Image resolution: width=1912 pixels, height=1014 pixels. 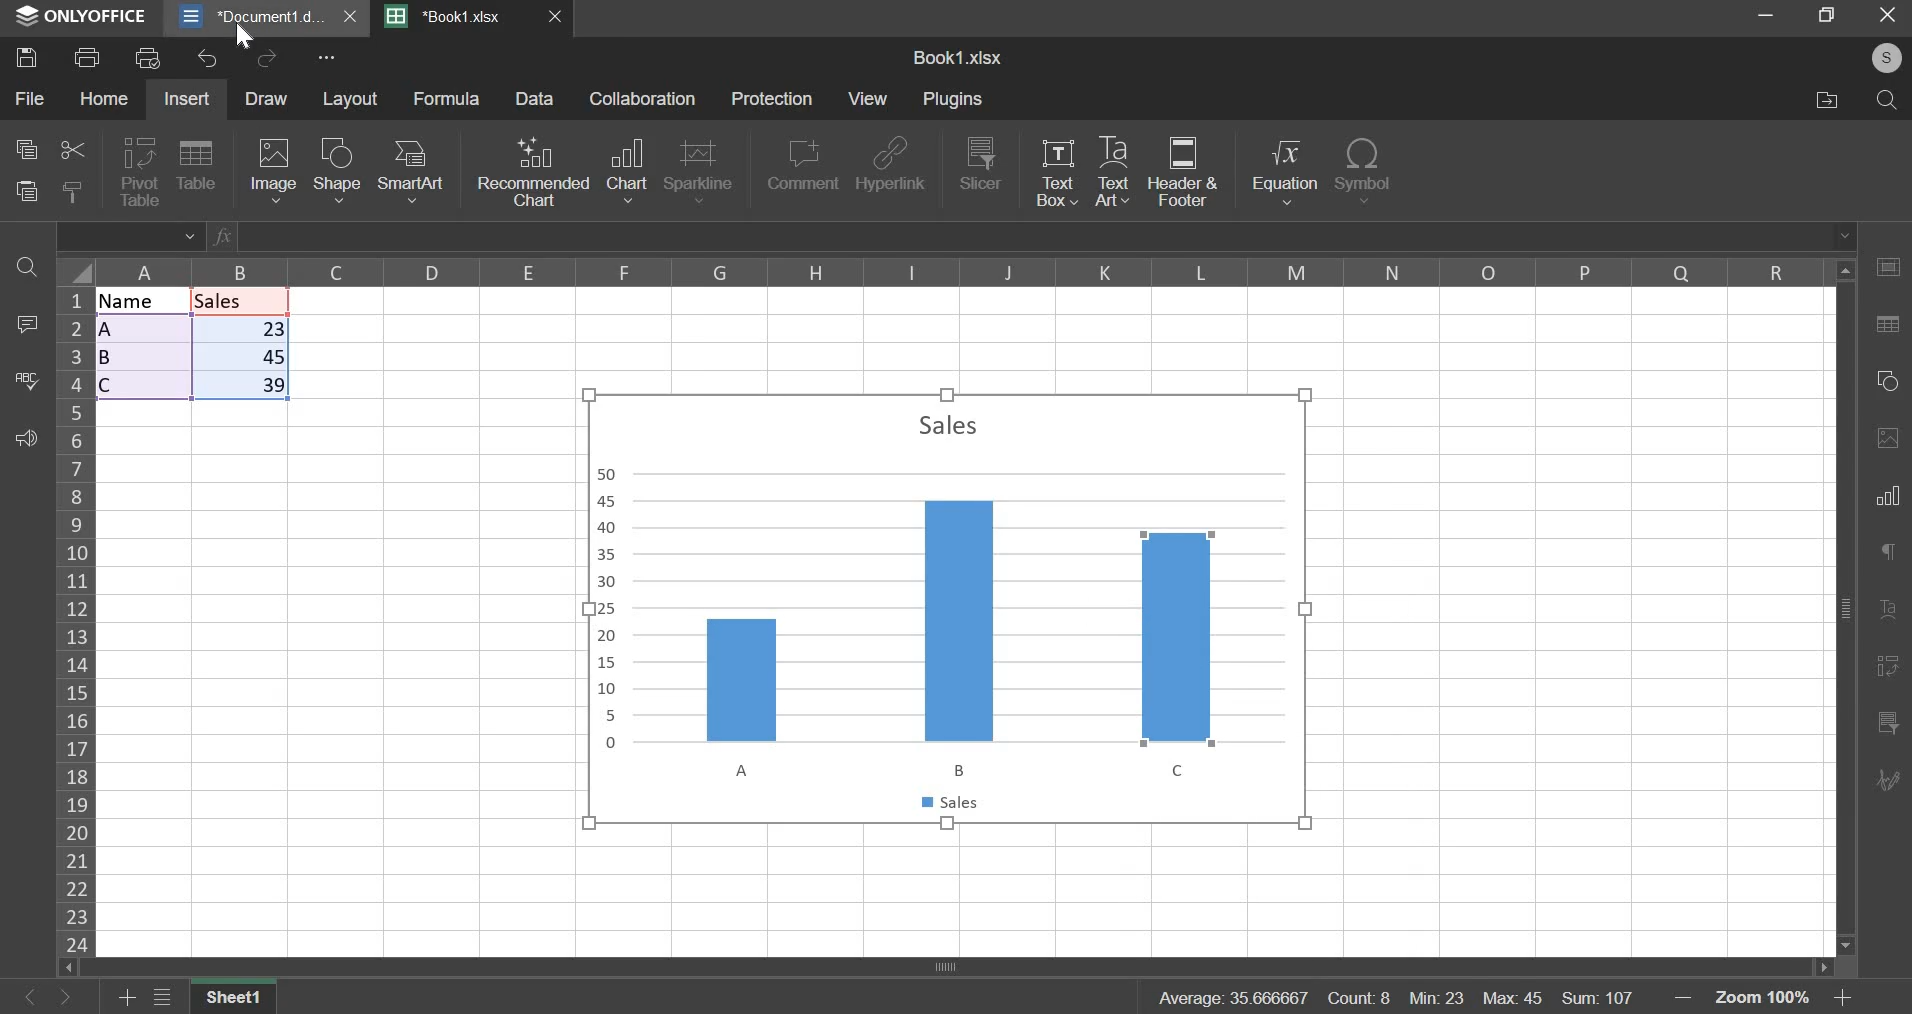 What do you see at coordinates (244, 36) in the screenshot?
I see `cursor` at bounding box center [244, 36].